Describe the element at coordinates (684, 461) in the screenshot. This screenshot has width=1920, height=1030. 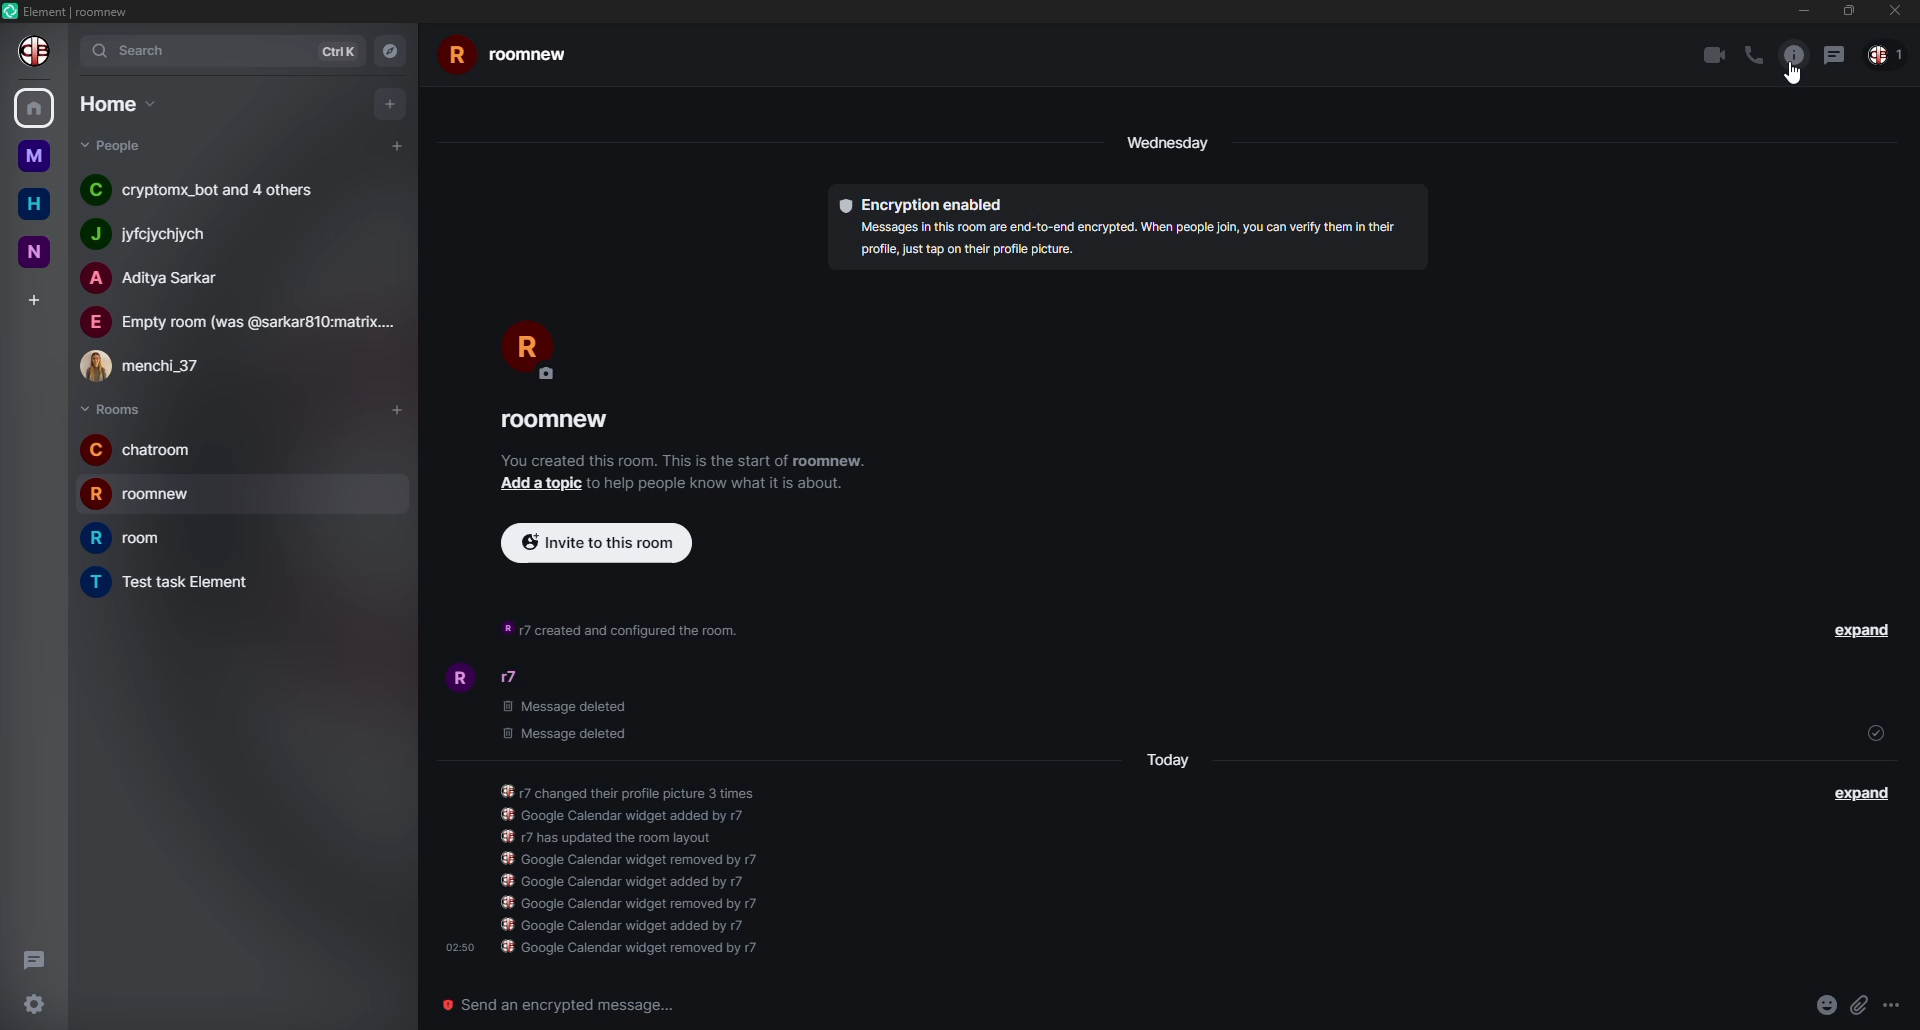
I see `info` at that location.